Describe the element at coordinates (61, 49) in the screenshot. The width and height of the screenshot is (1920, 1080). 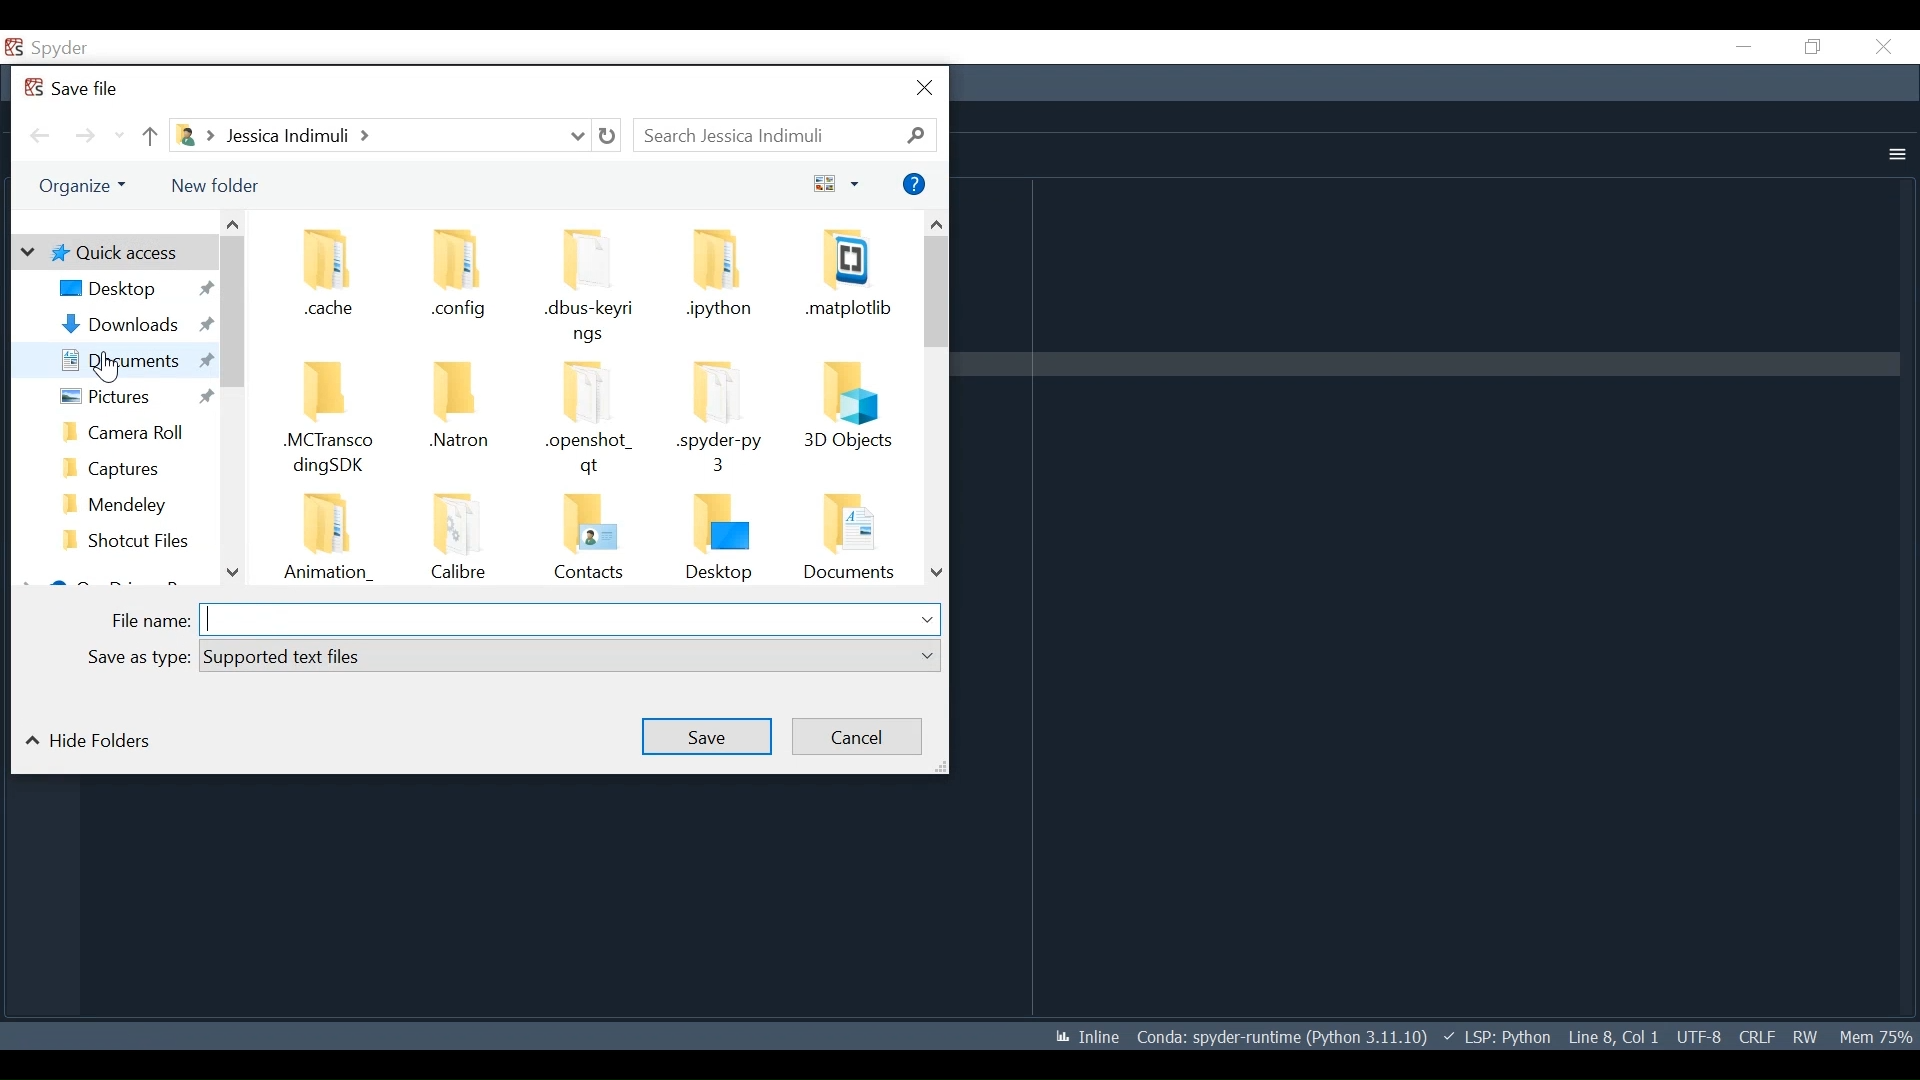
I see `spyder` at that location.